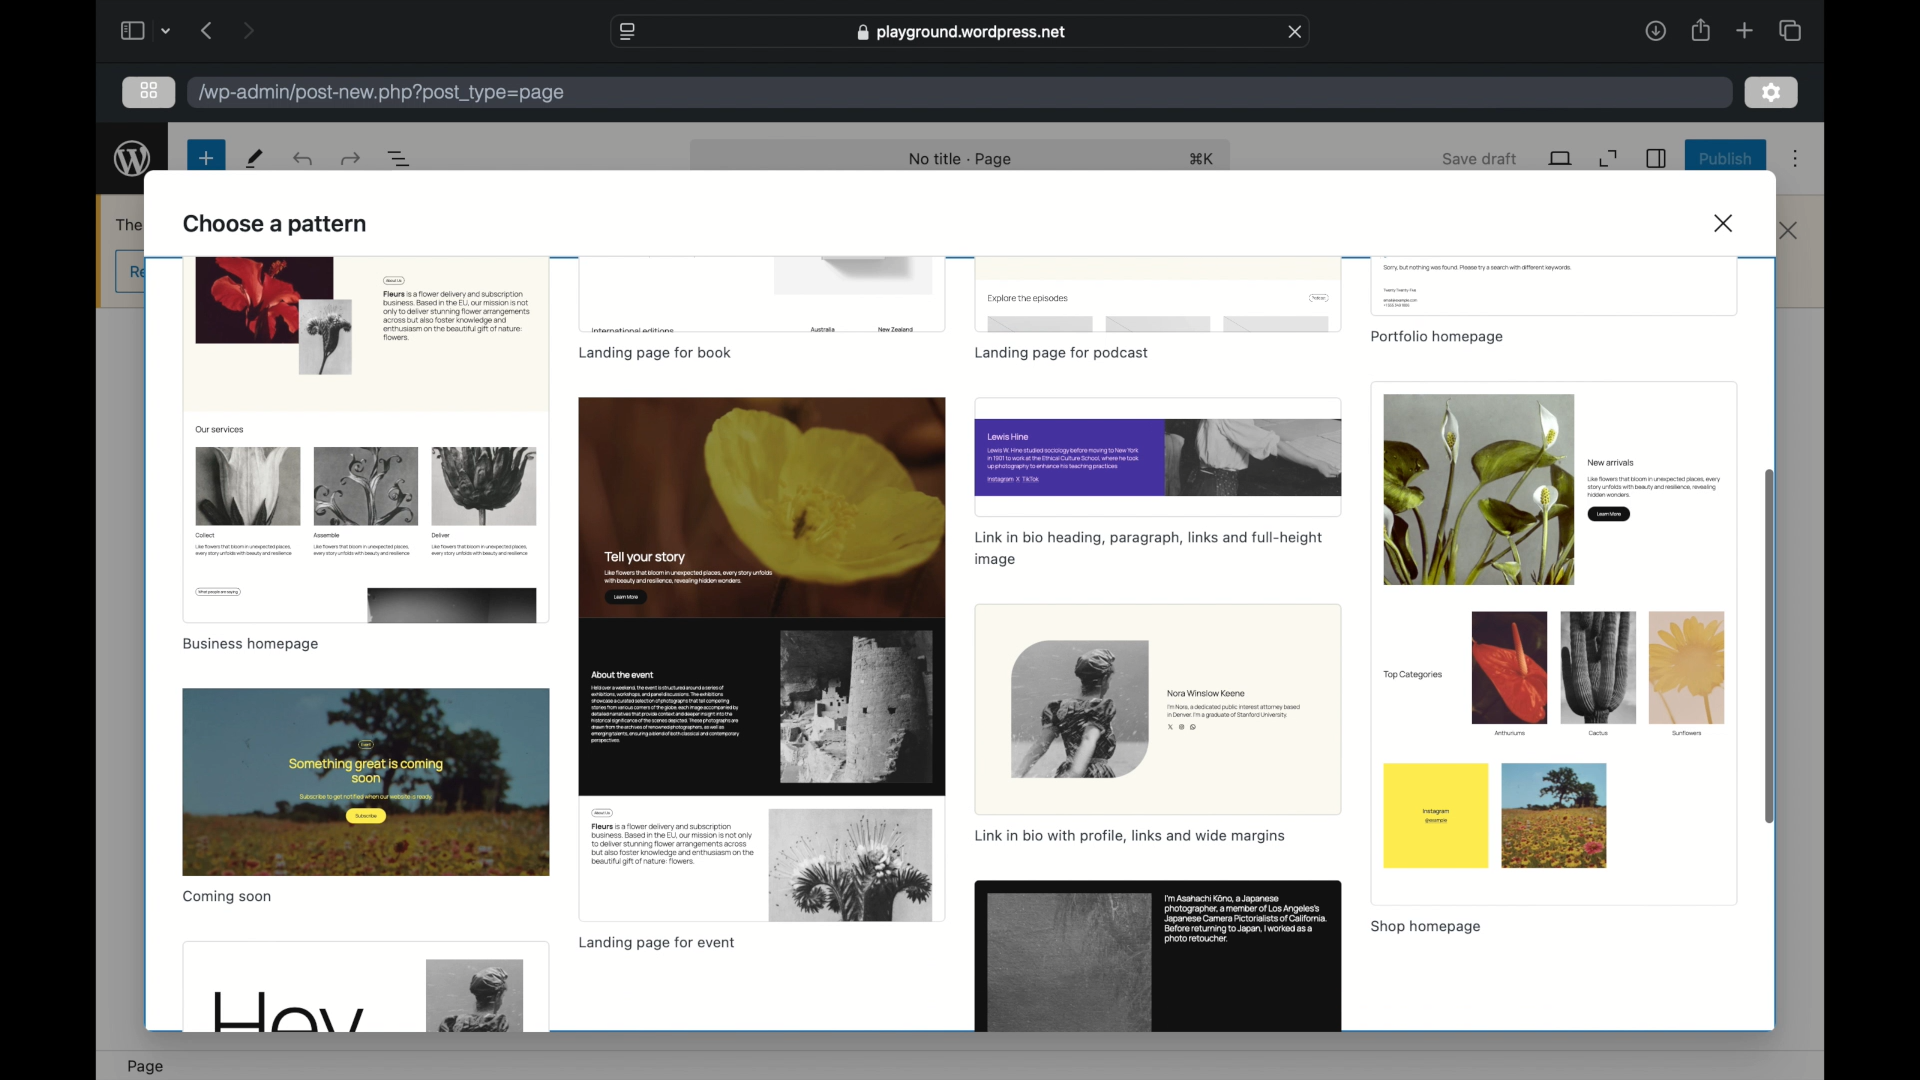 The image size is (1920, 1080). Describe the element at coordinates (208, 30) in the screenshot. I see `previous page` at that location.